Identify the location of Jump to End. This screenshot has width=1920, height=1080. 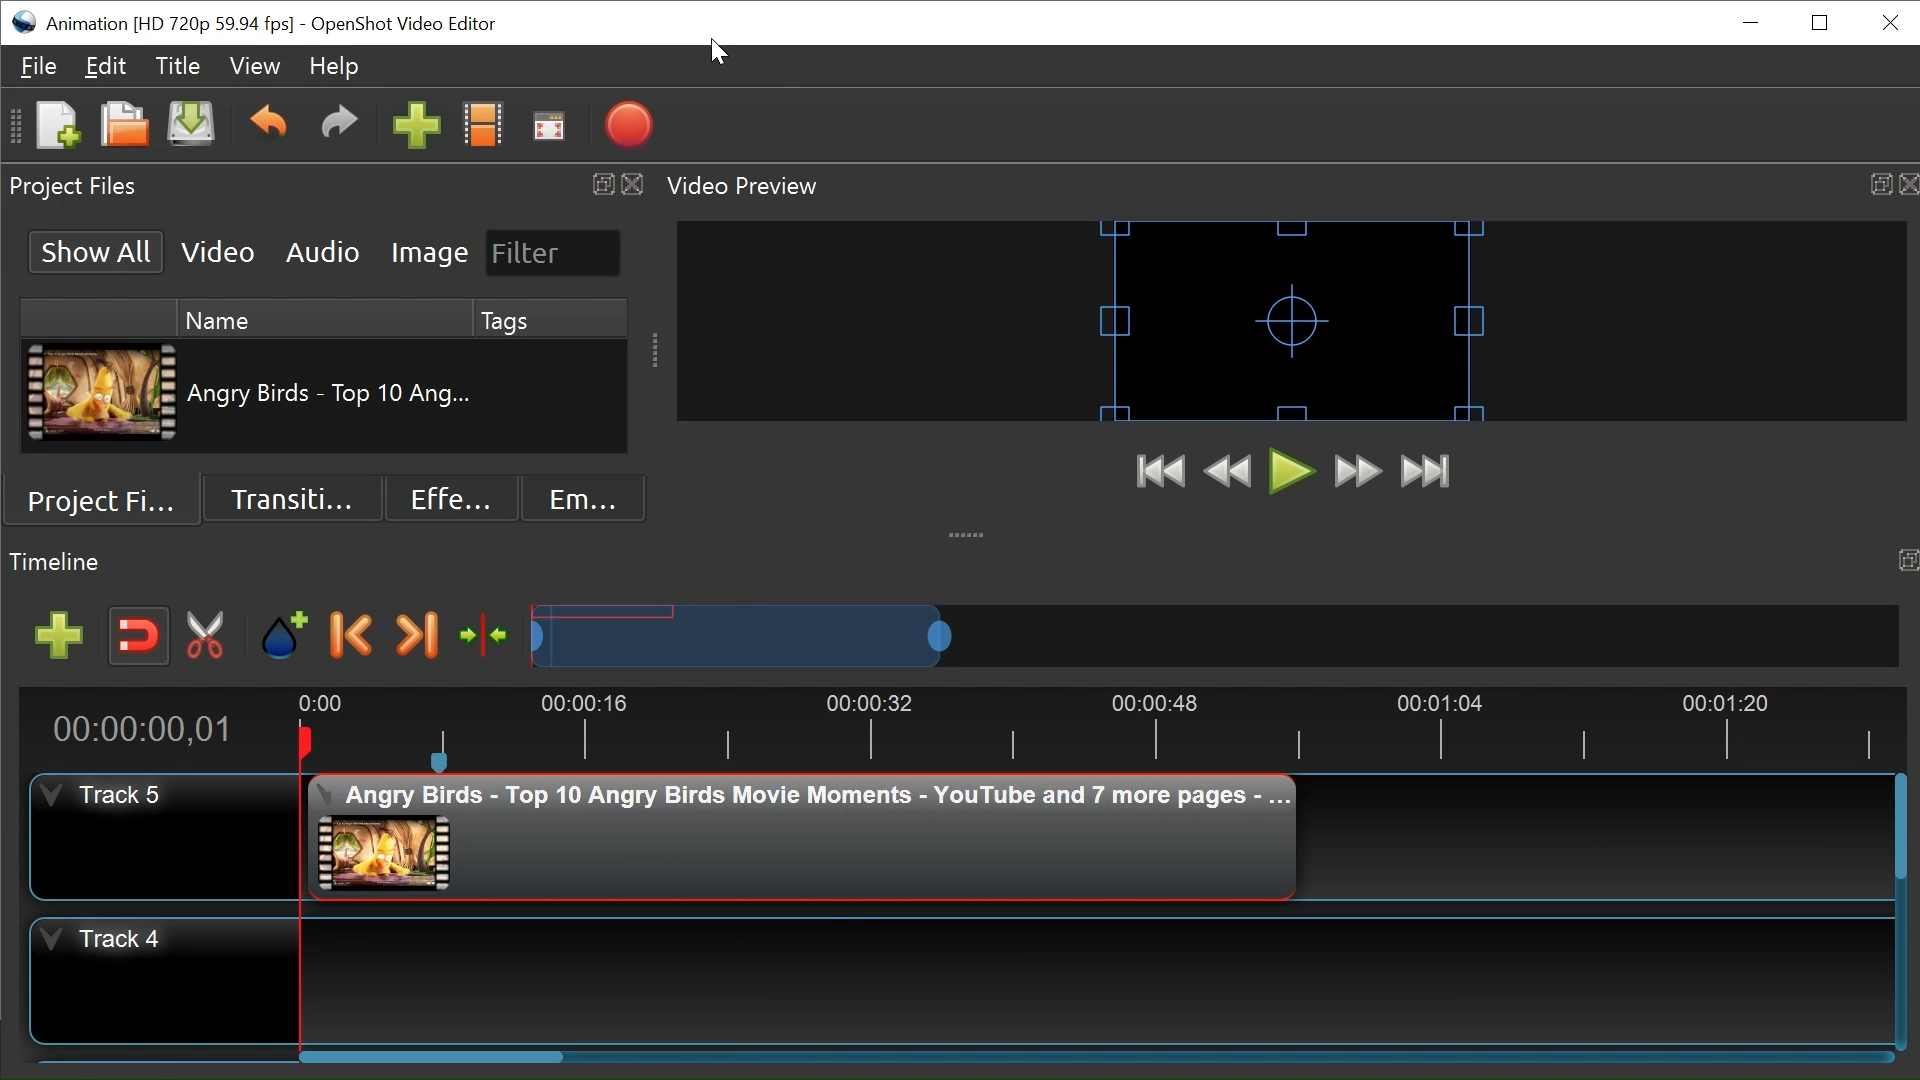
(1425, 474).